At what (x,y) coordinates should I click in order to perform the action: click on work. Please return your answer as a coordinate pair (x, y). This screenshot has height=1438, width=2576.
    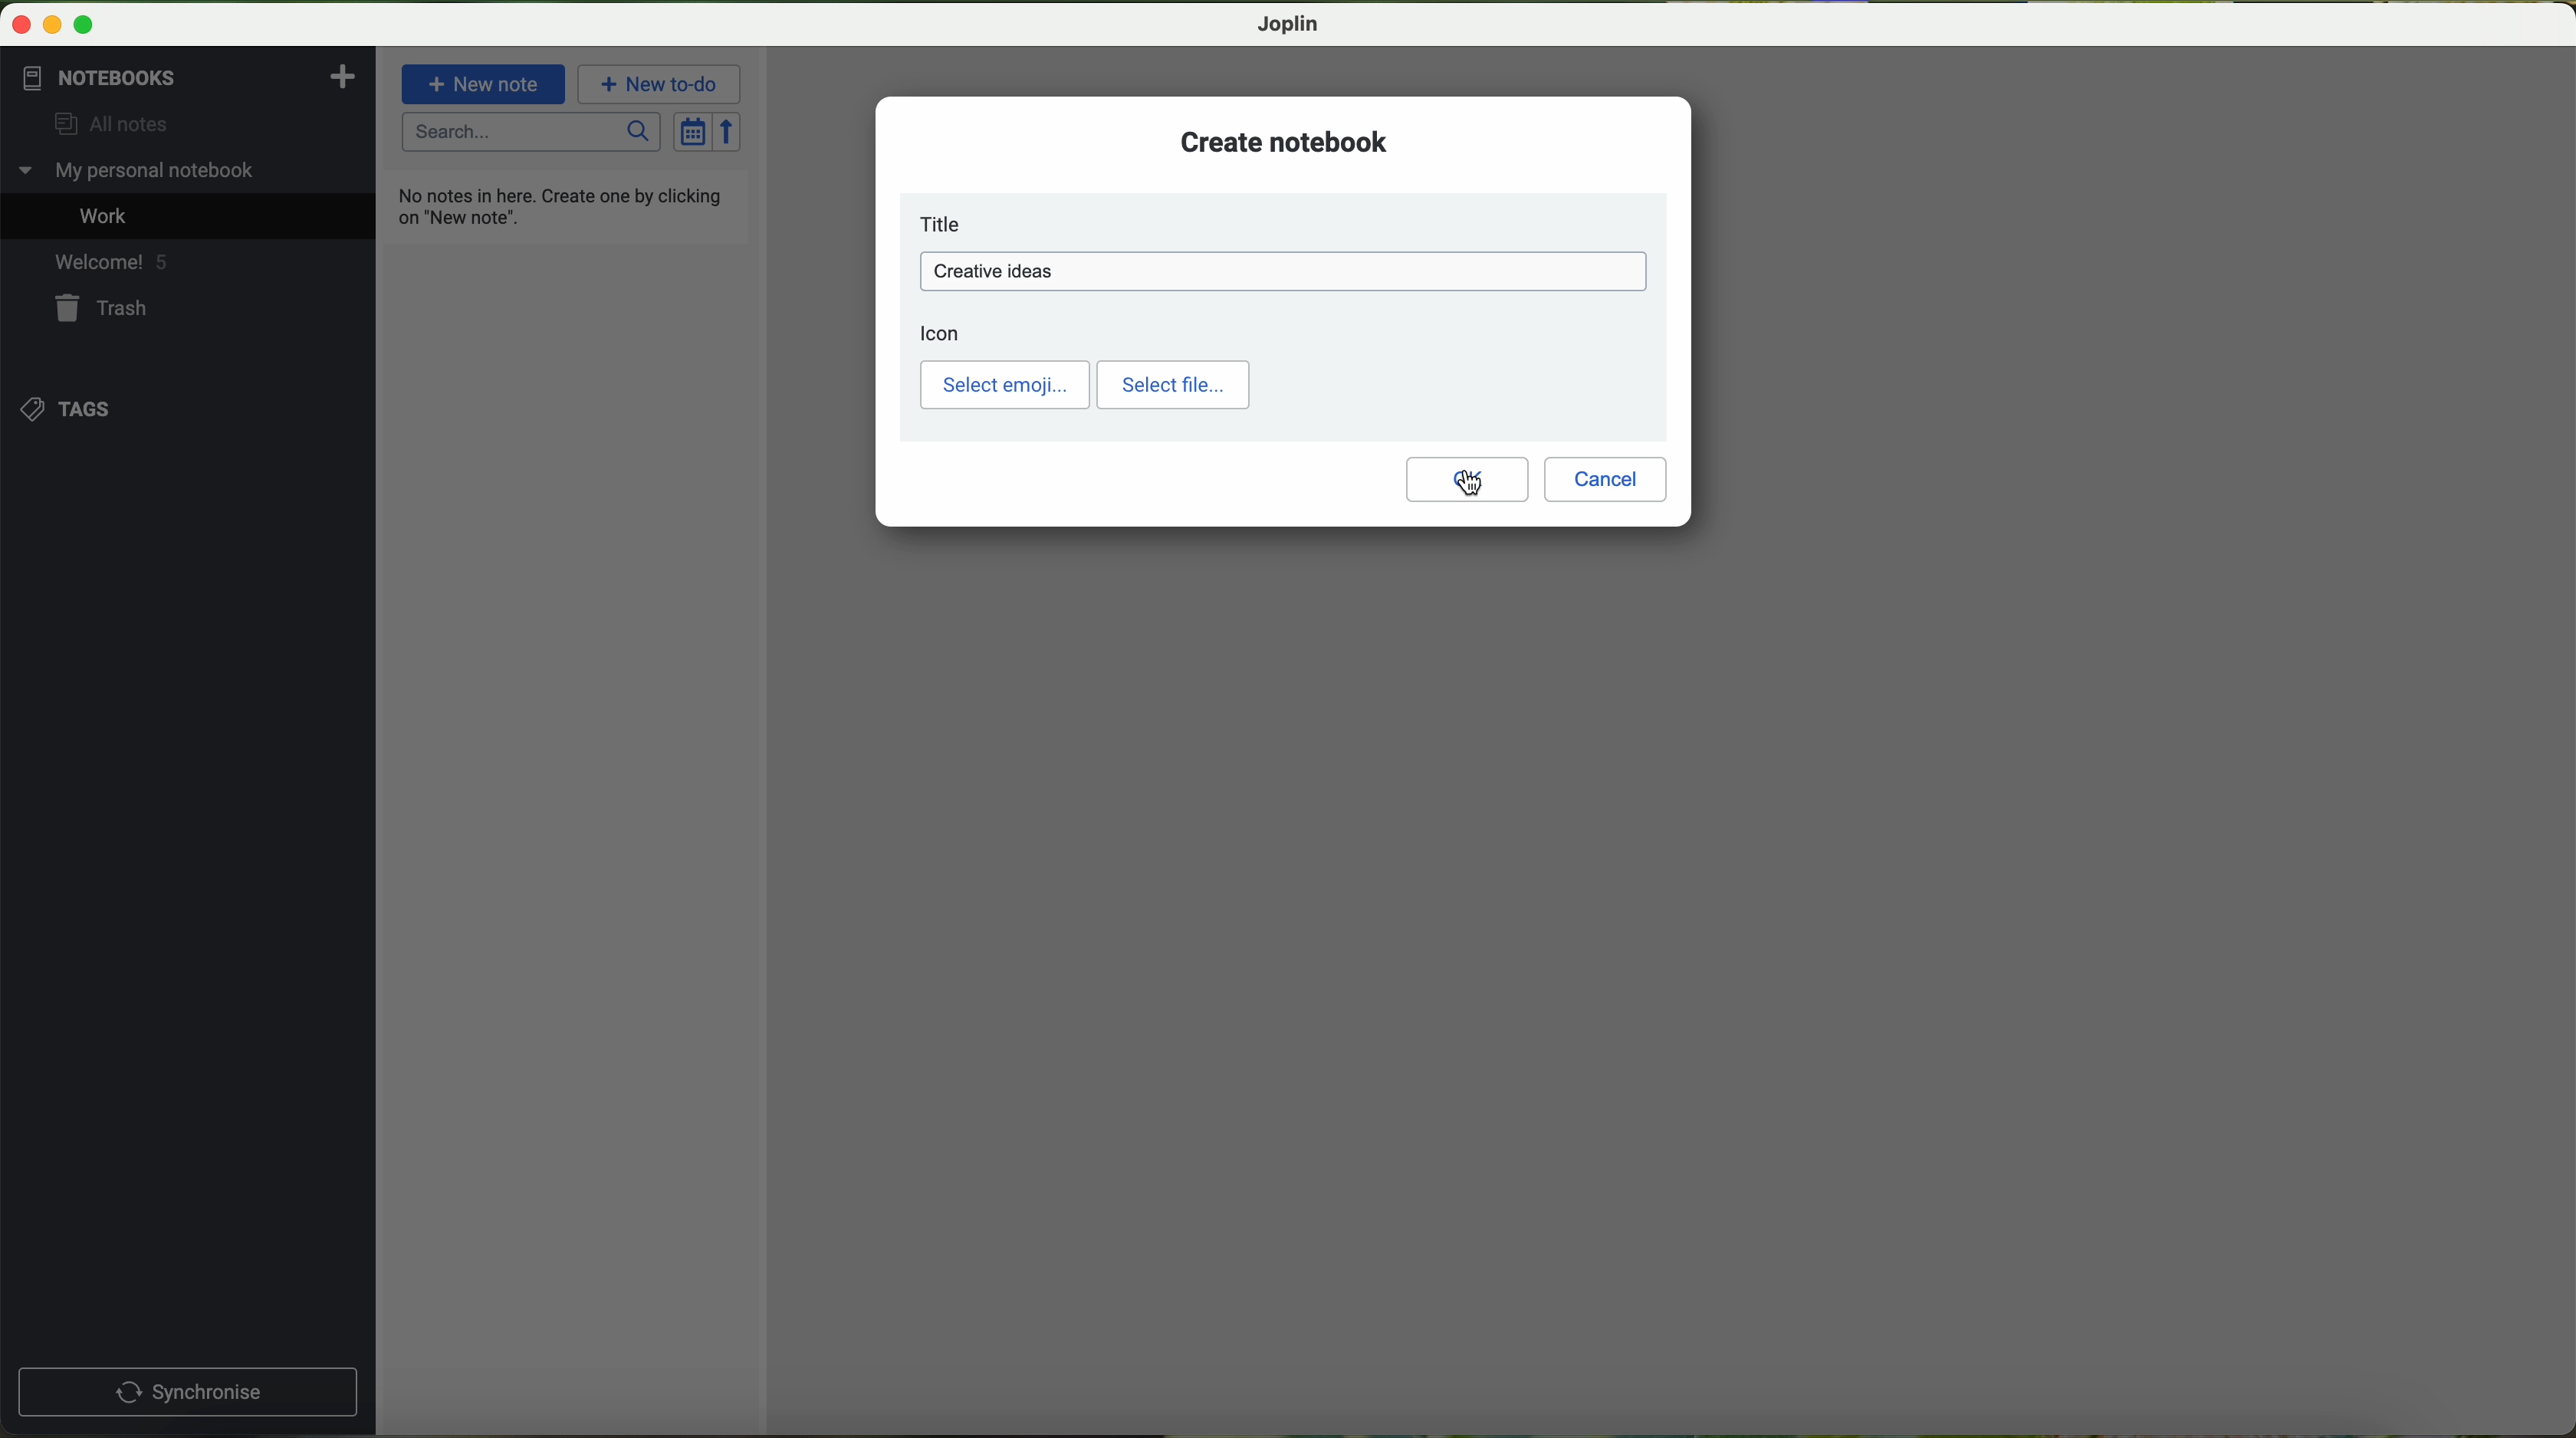
    Looking at the image, I should click on (108, 214).